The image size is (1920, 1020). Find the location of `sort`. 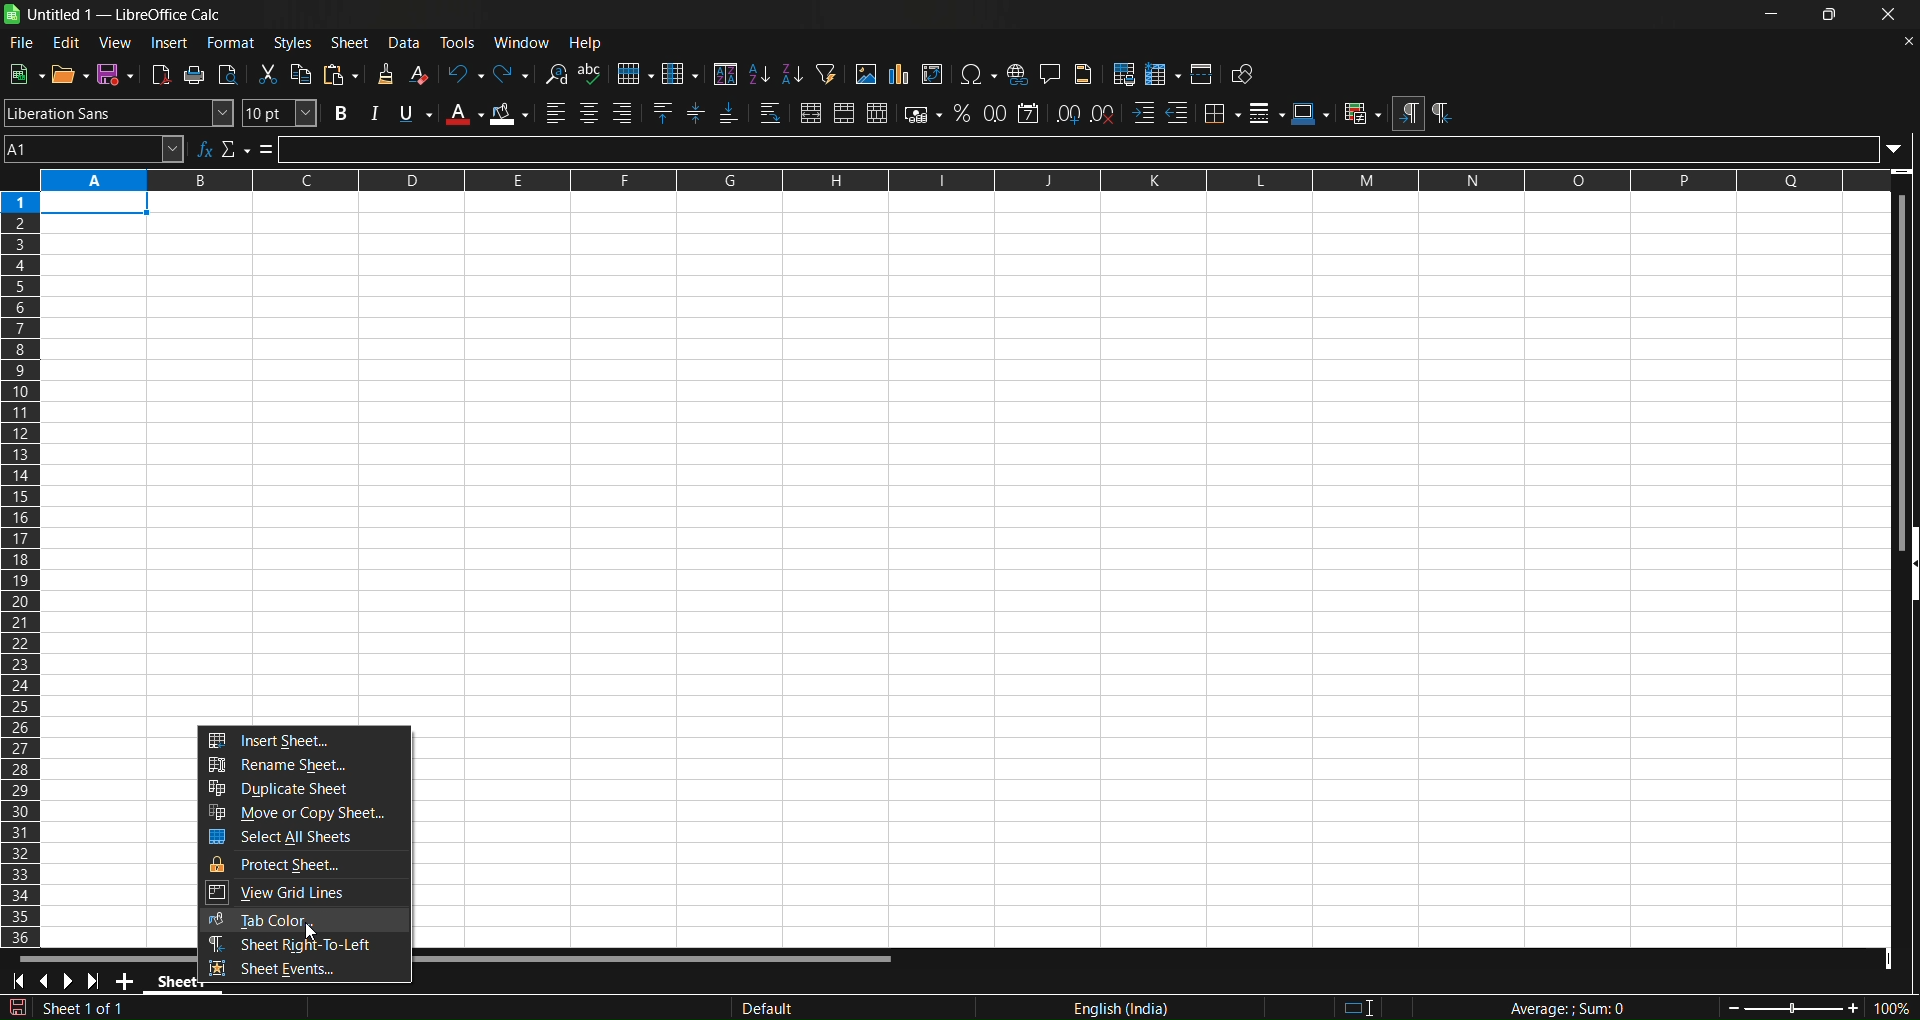

sort is located at coordinates (724, 73).